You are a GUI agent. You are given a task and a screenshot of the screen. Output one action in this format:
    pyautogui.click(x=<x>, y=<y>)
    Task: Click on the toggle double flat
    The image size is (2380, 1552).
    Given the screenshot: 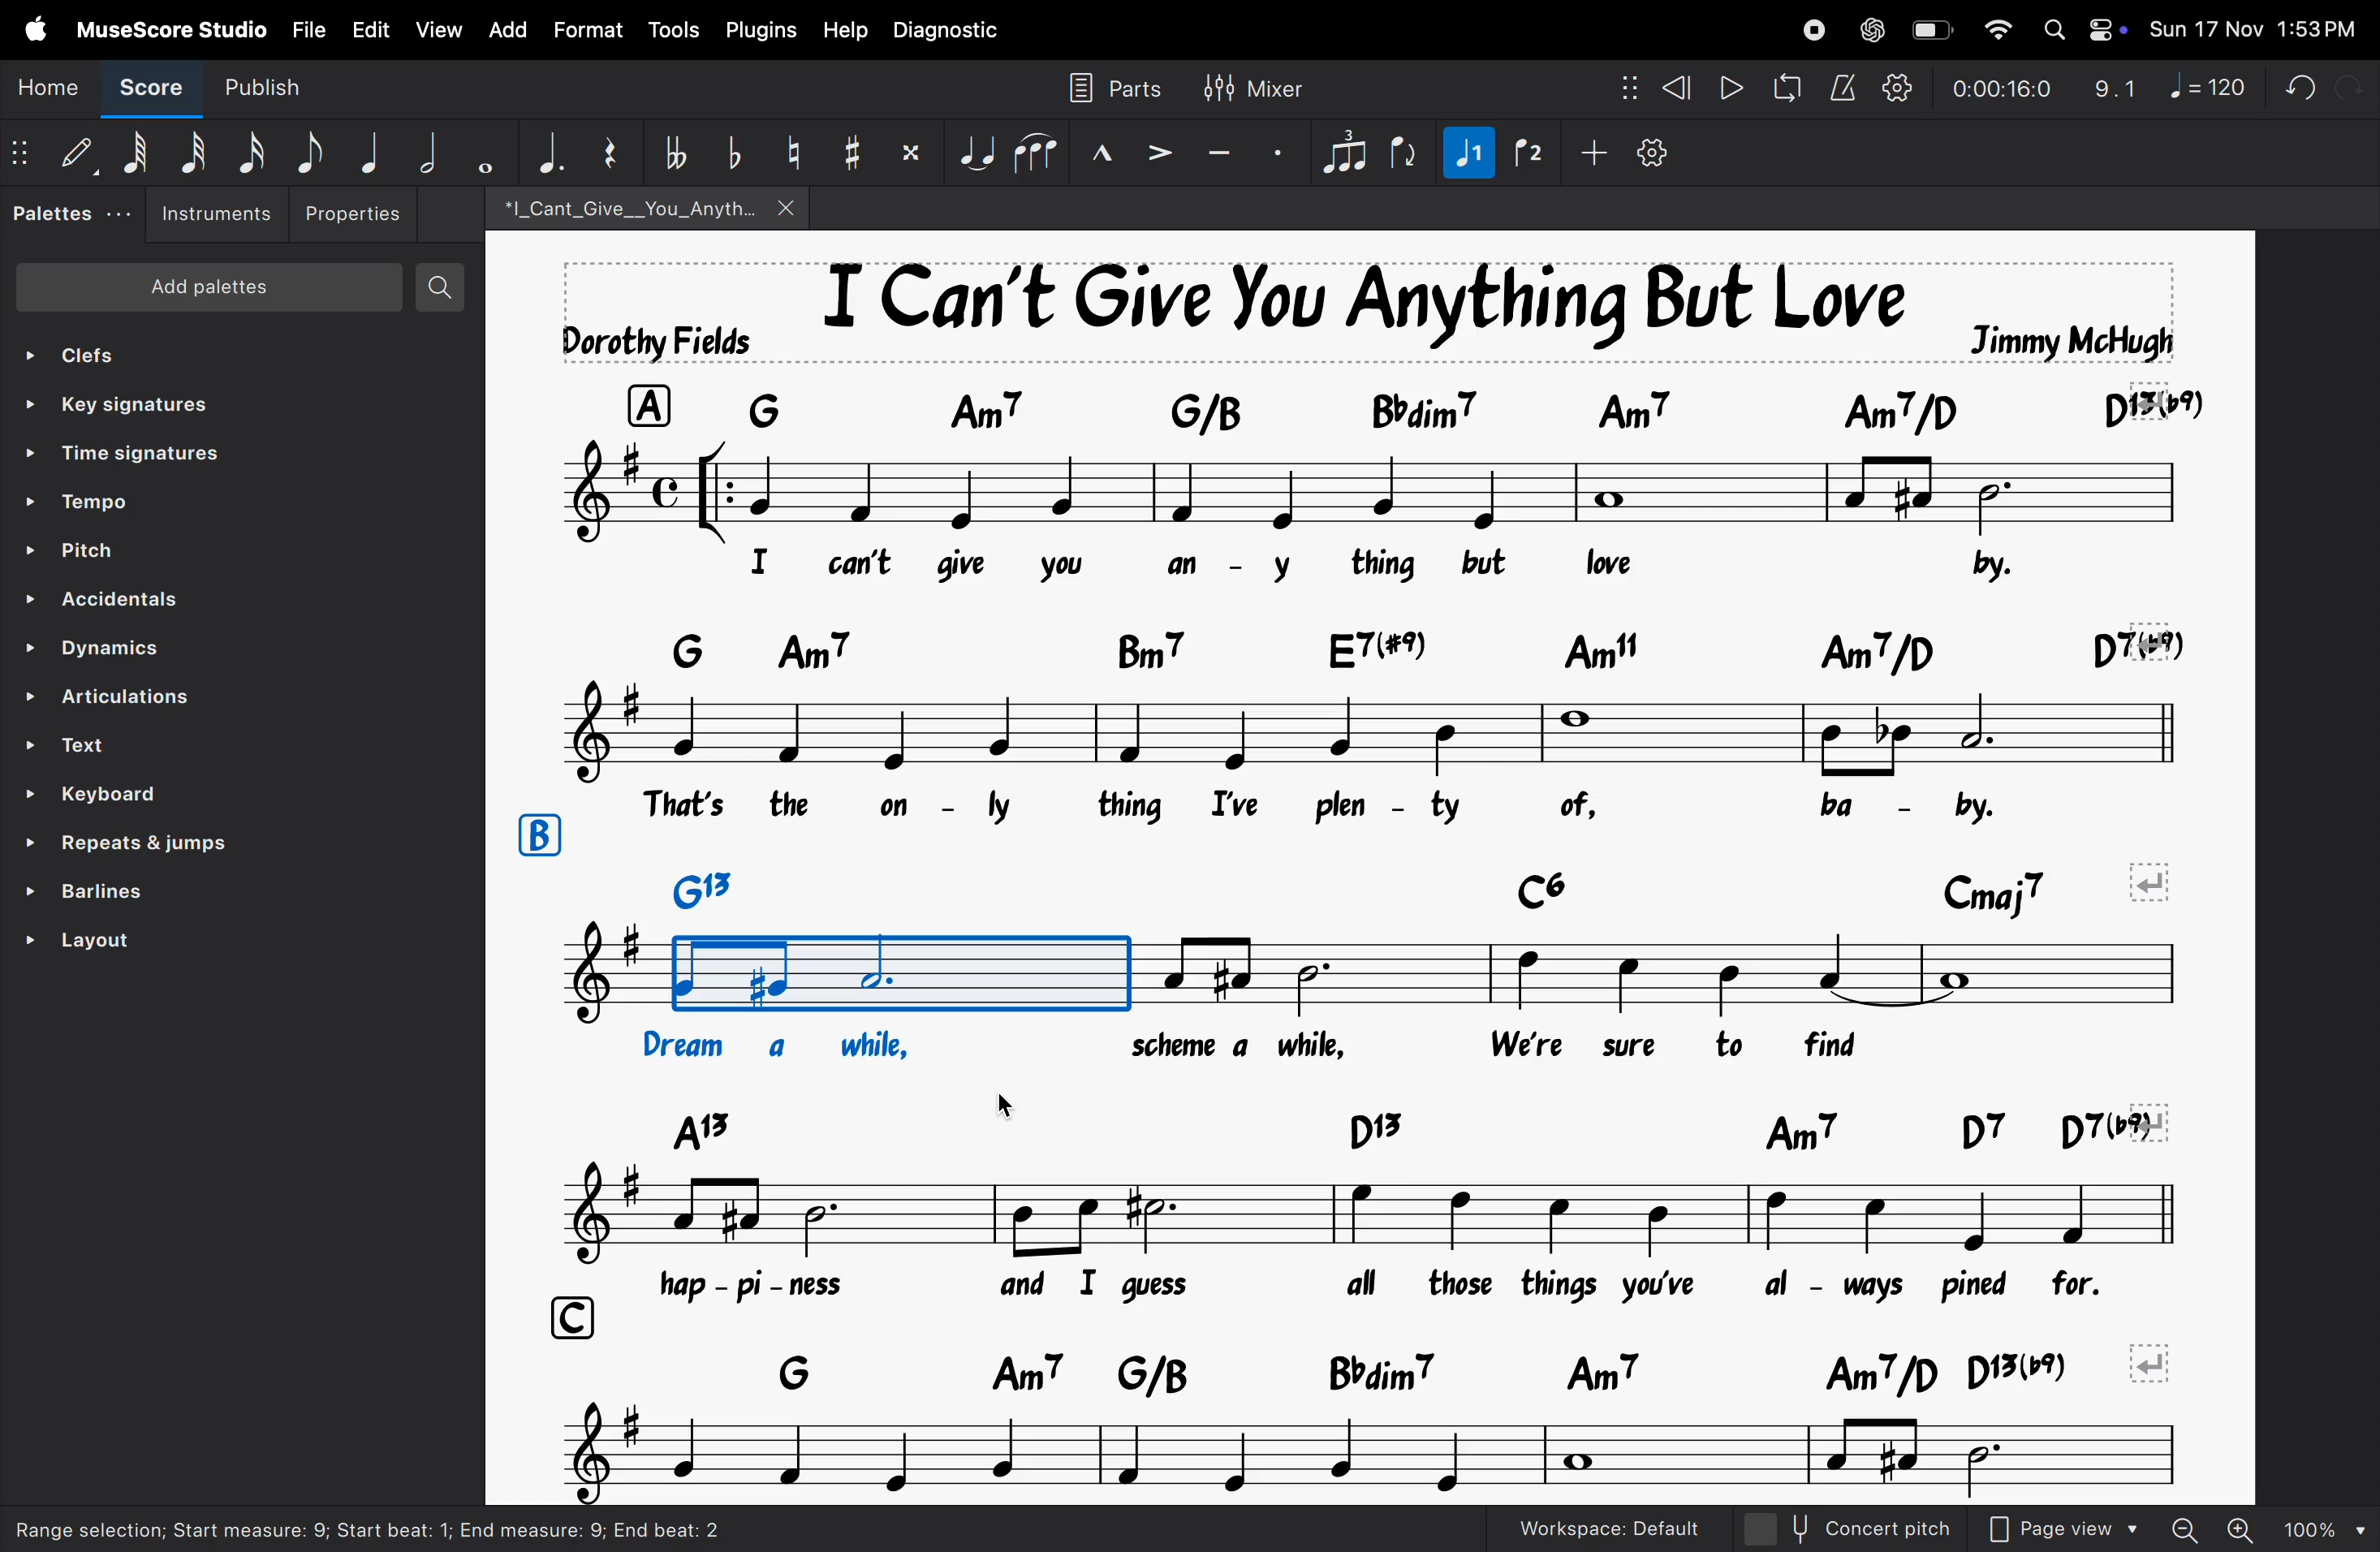 What is the action you would take?
    pyautogui.click(x=673, y=152)
    